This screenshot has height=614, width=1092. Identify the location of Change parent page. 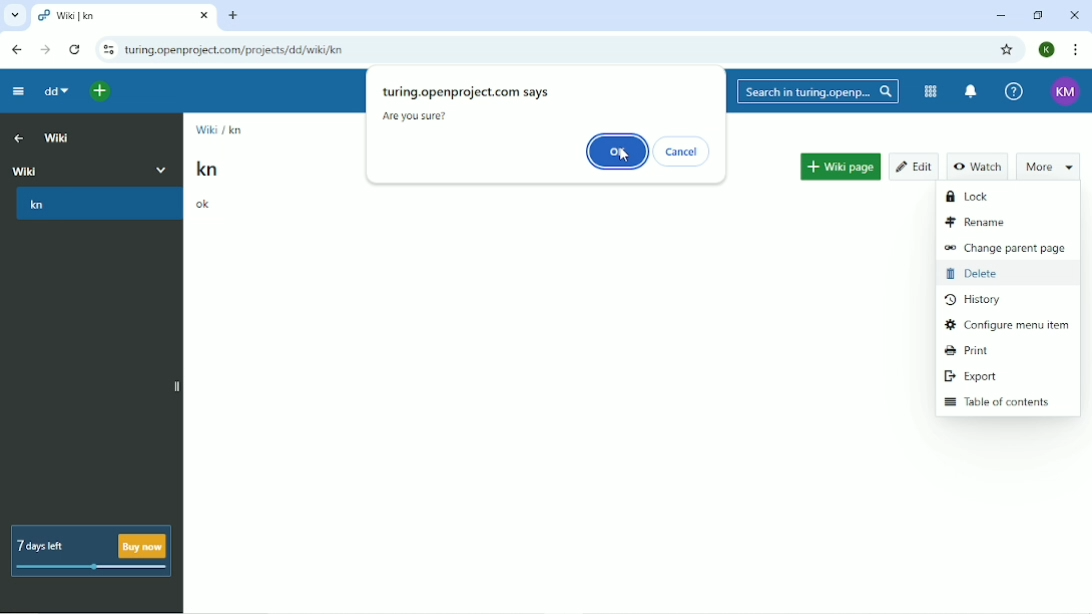
(1005, 249).